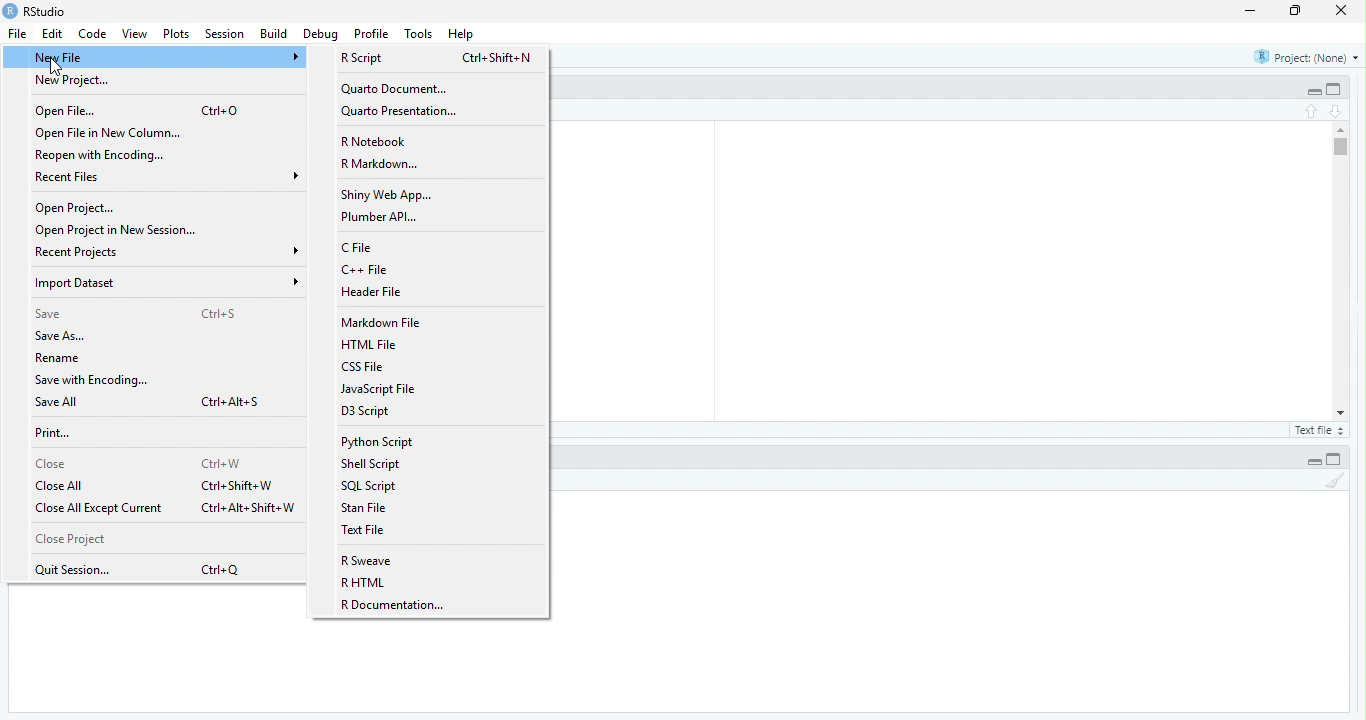 This screenshot has height=720, width=1366. I want to click on R Markdown..., so click(382, 164).